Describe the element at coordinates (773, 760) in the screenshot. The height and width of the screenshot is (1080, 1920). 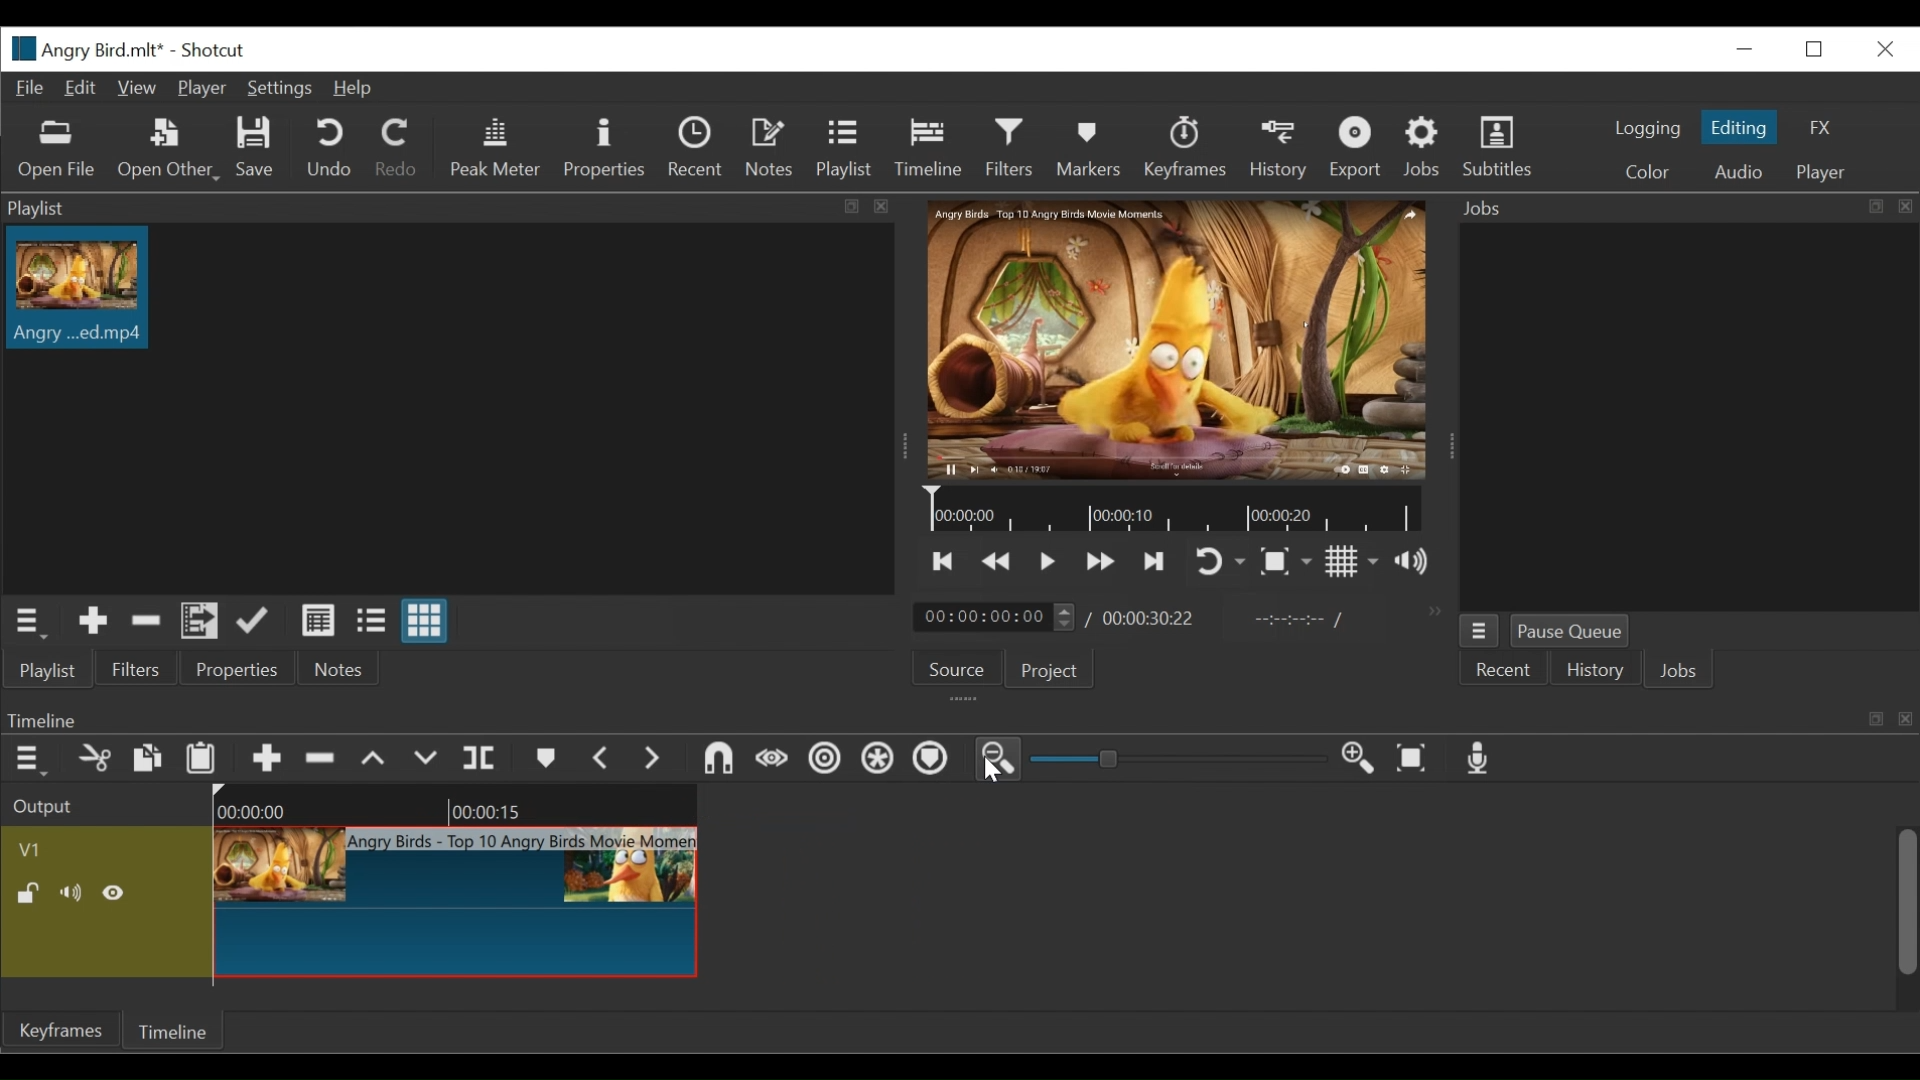
I see `Scrub while dragging` at that location.